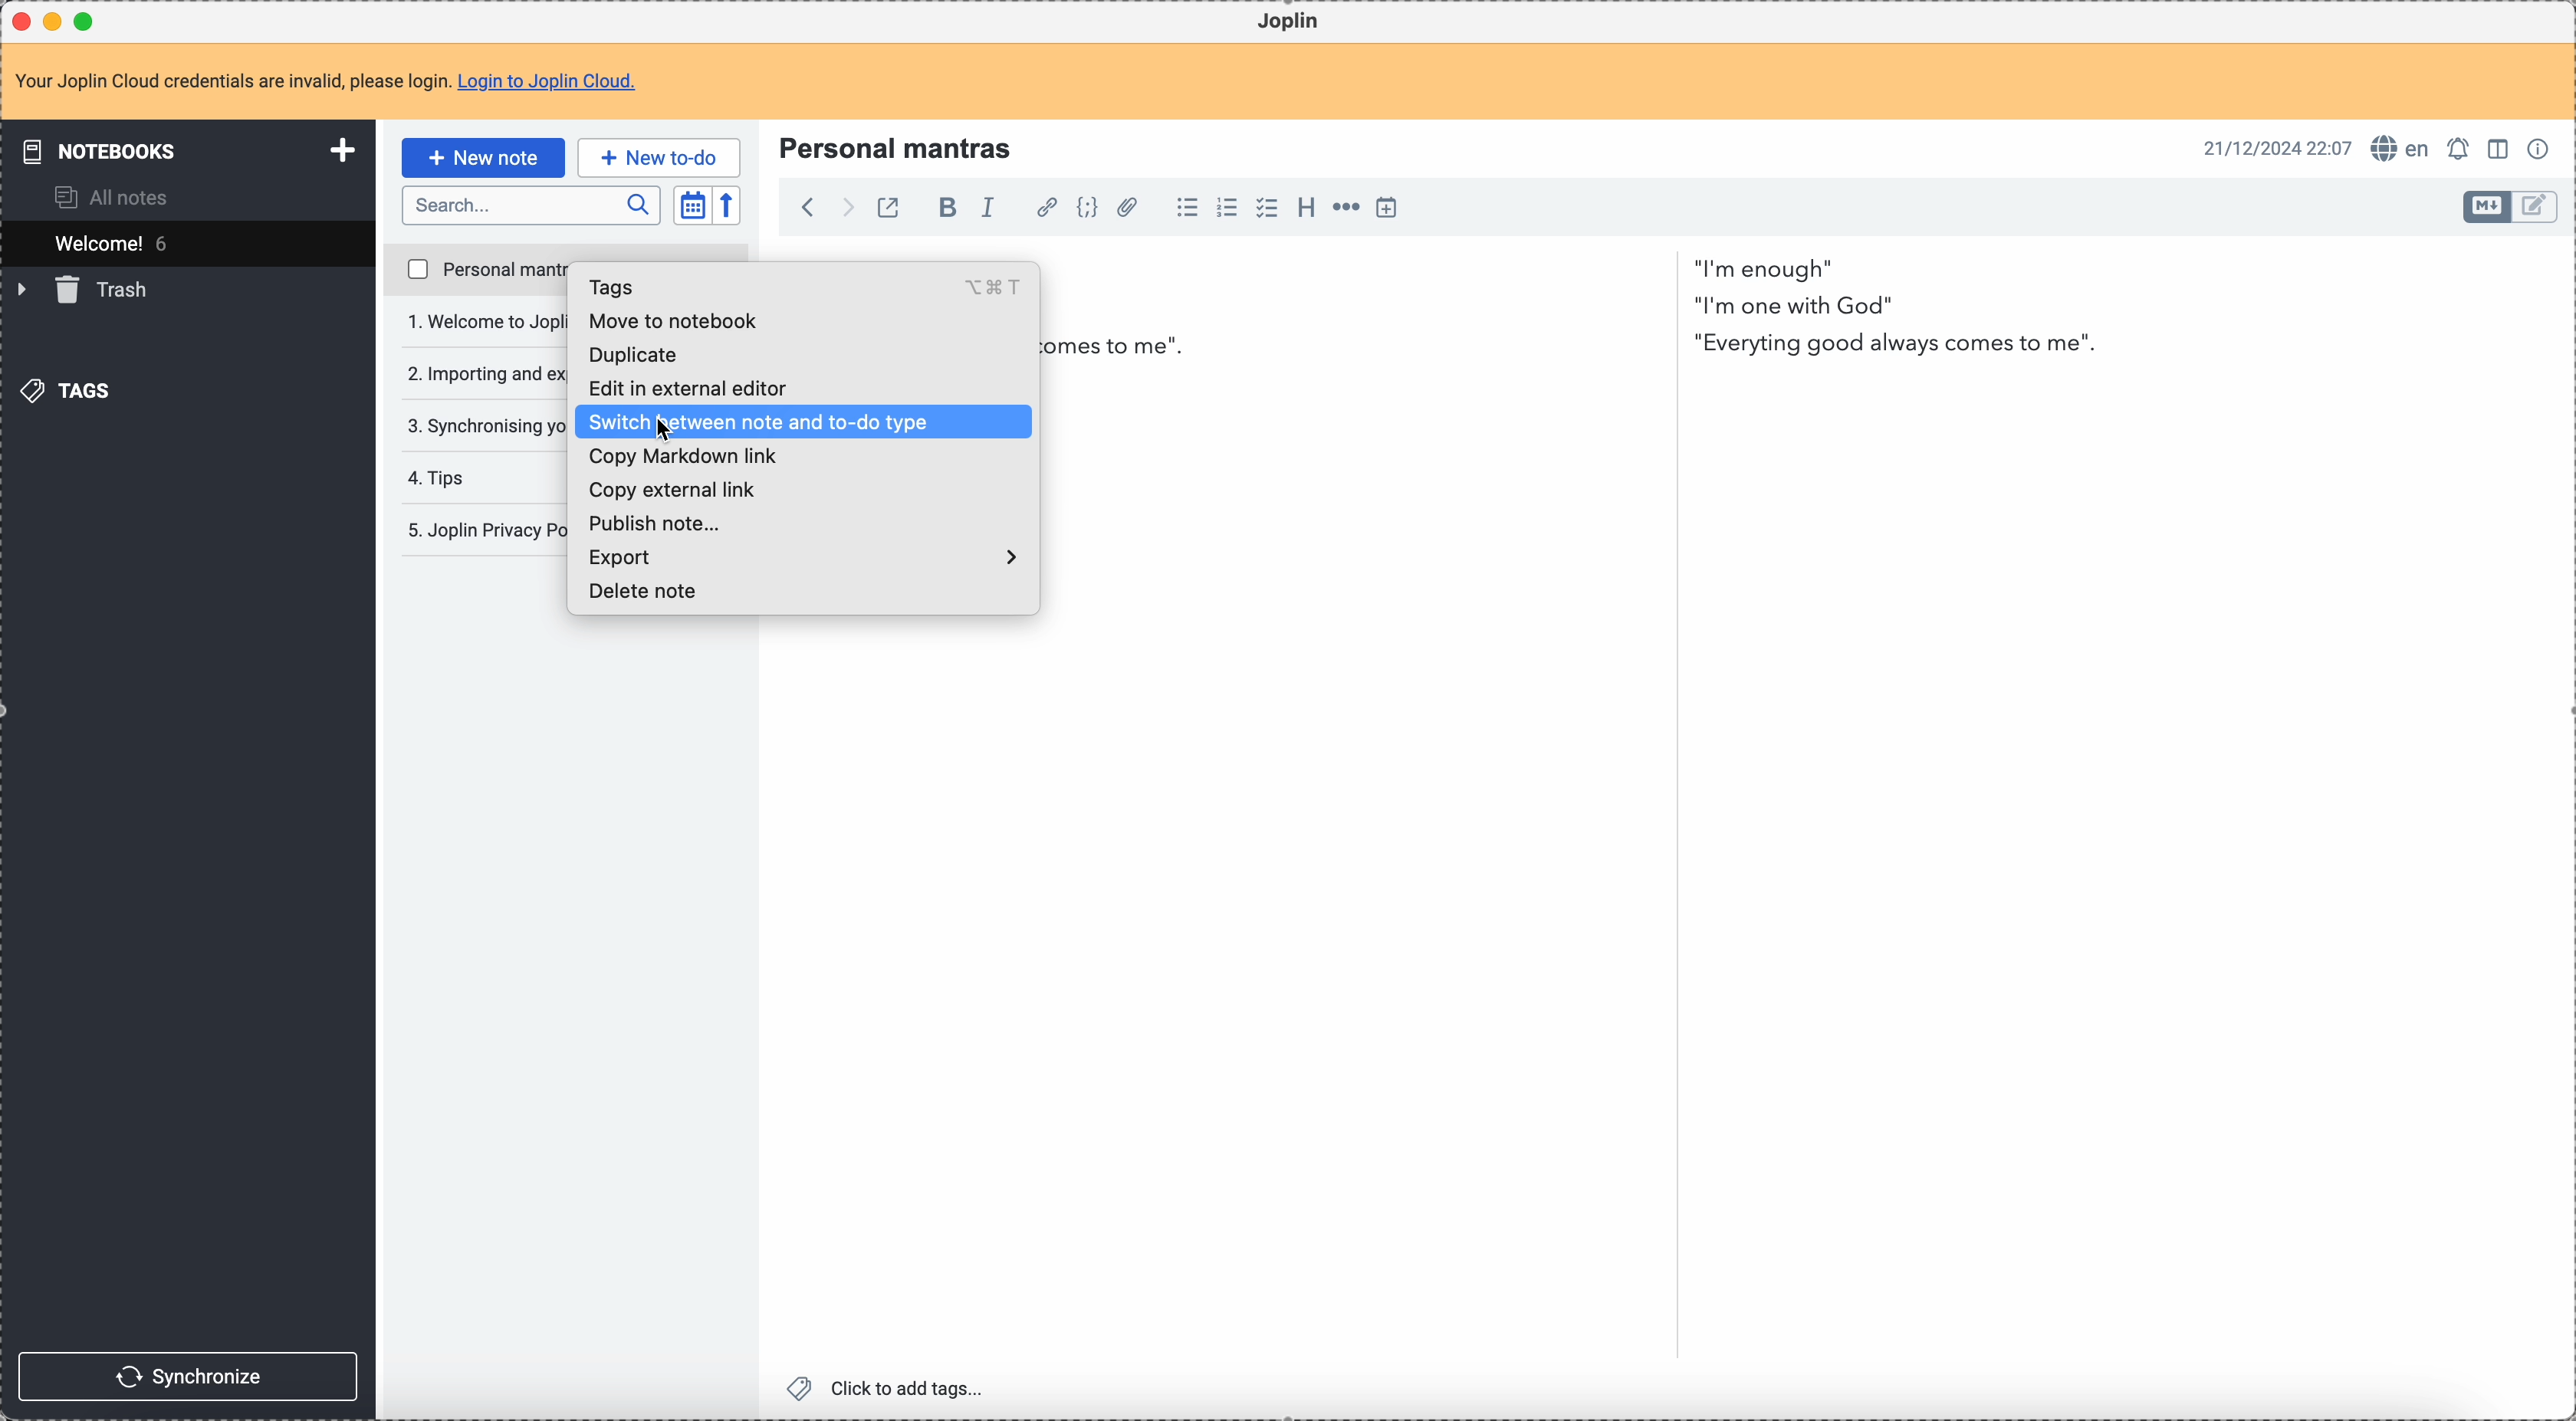  Describe the element at coordinates (2401, 147) in the screenshot. I see `spell checker` at that location.